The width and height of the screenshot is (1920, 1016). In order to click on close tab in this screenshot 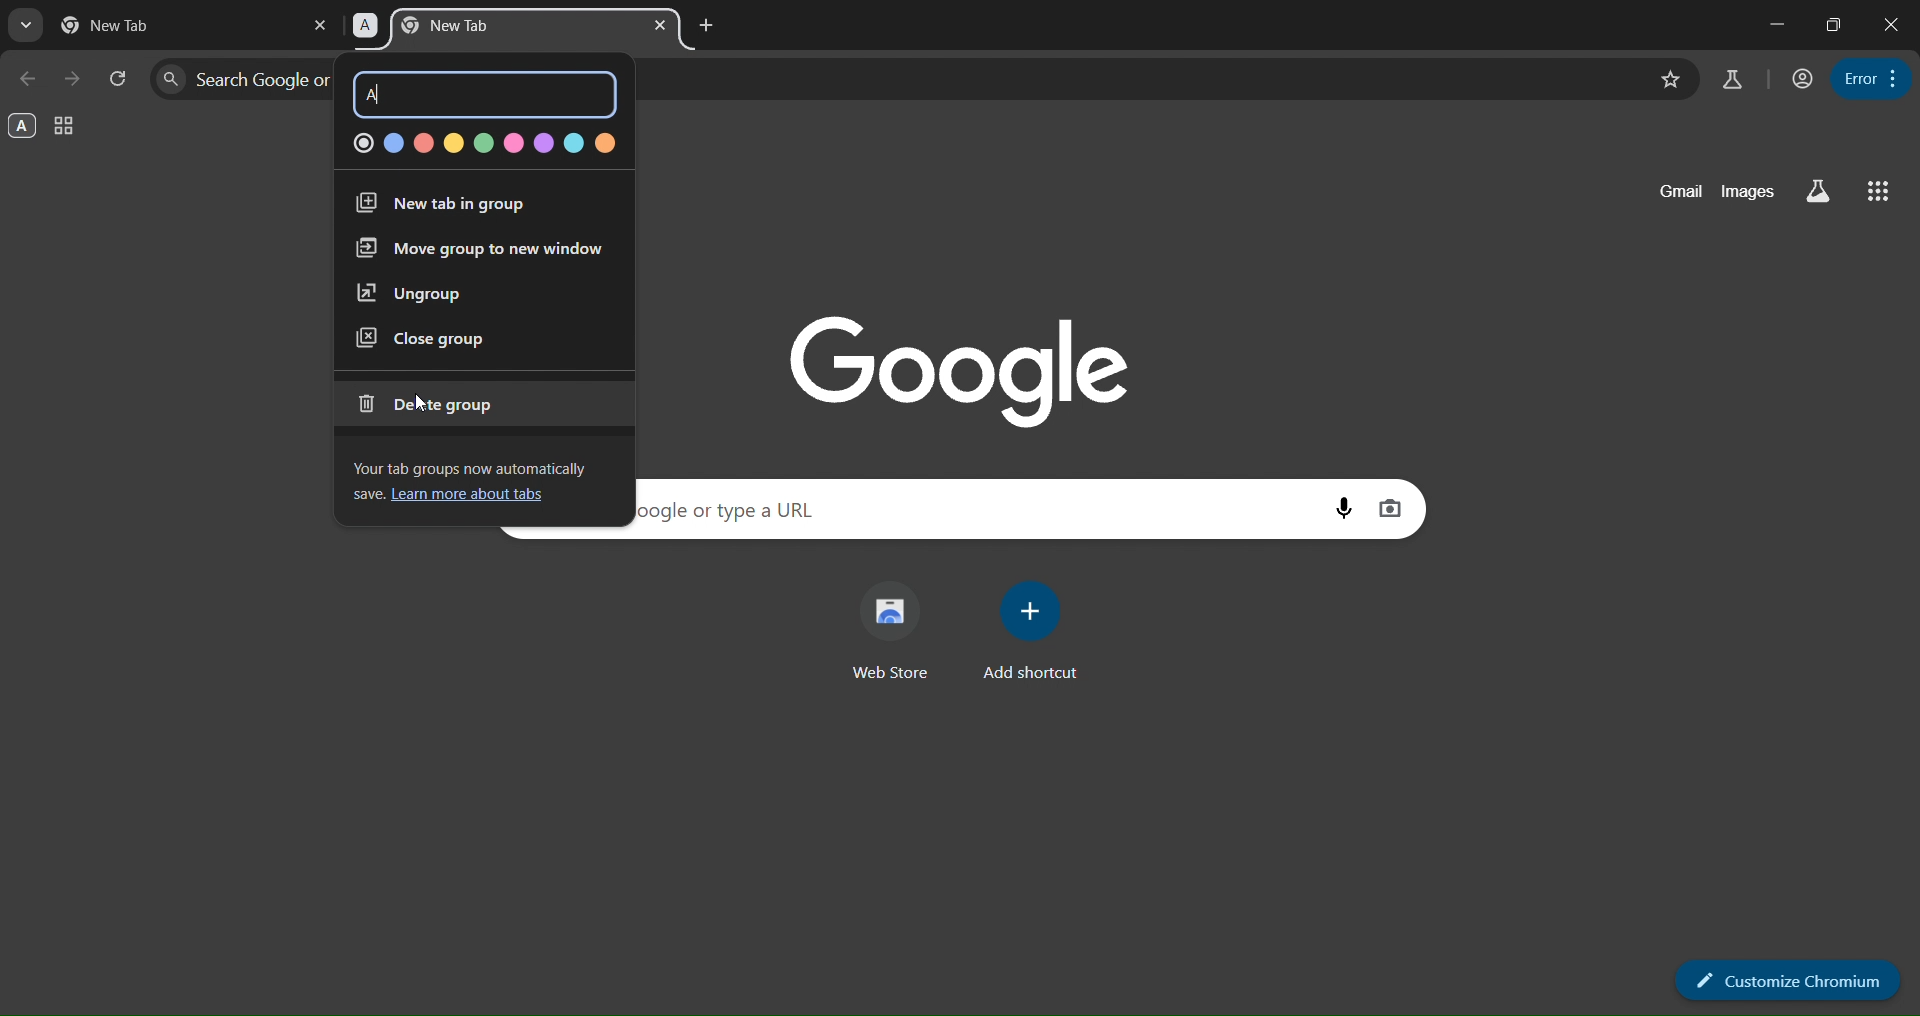, I will do `click(321, 24)`.